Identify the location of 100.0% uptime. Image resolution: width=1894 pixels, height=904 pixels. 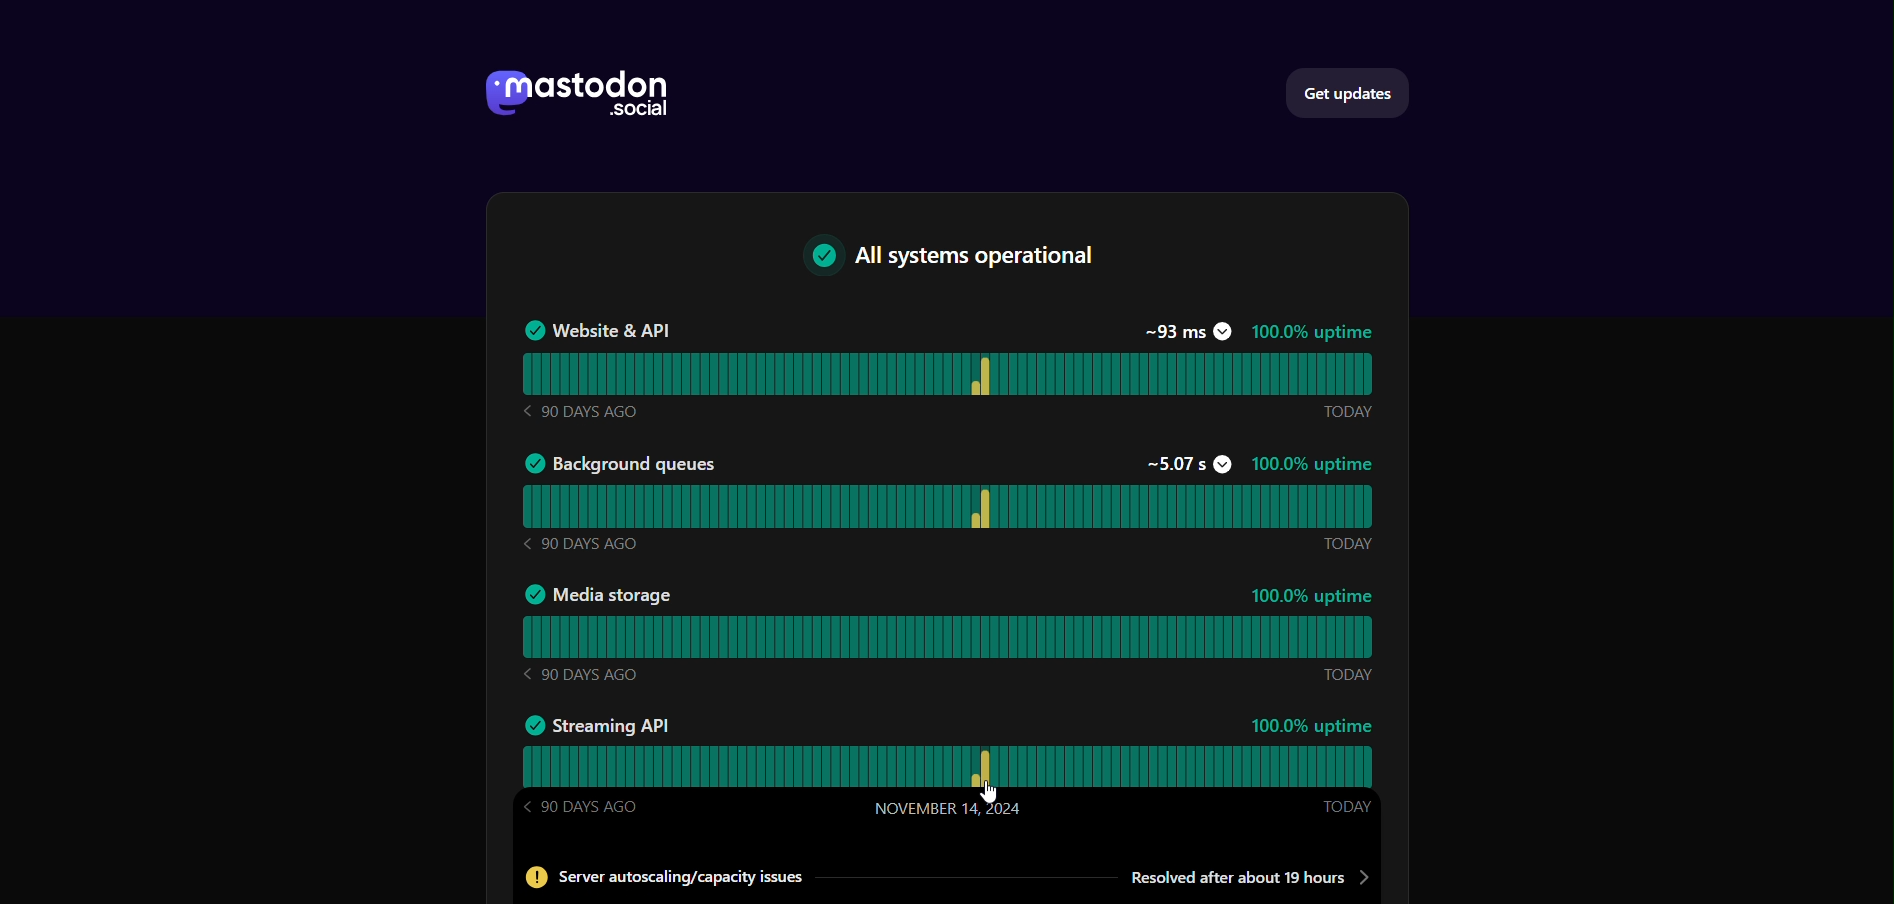
(1312, 333).